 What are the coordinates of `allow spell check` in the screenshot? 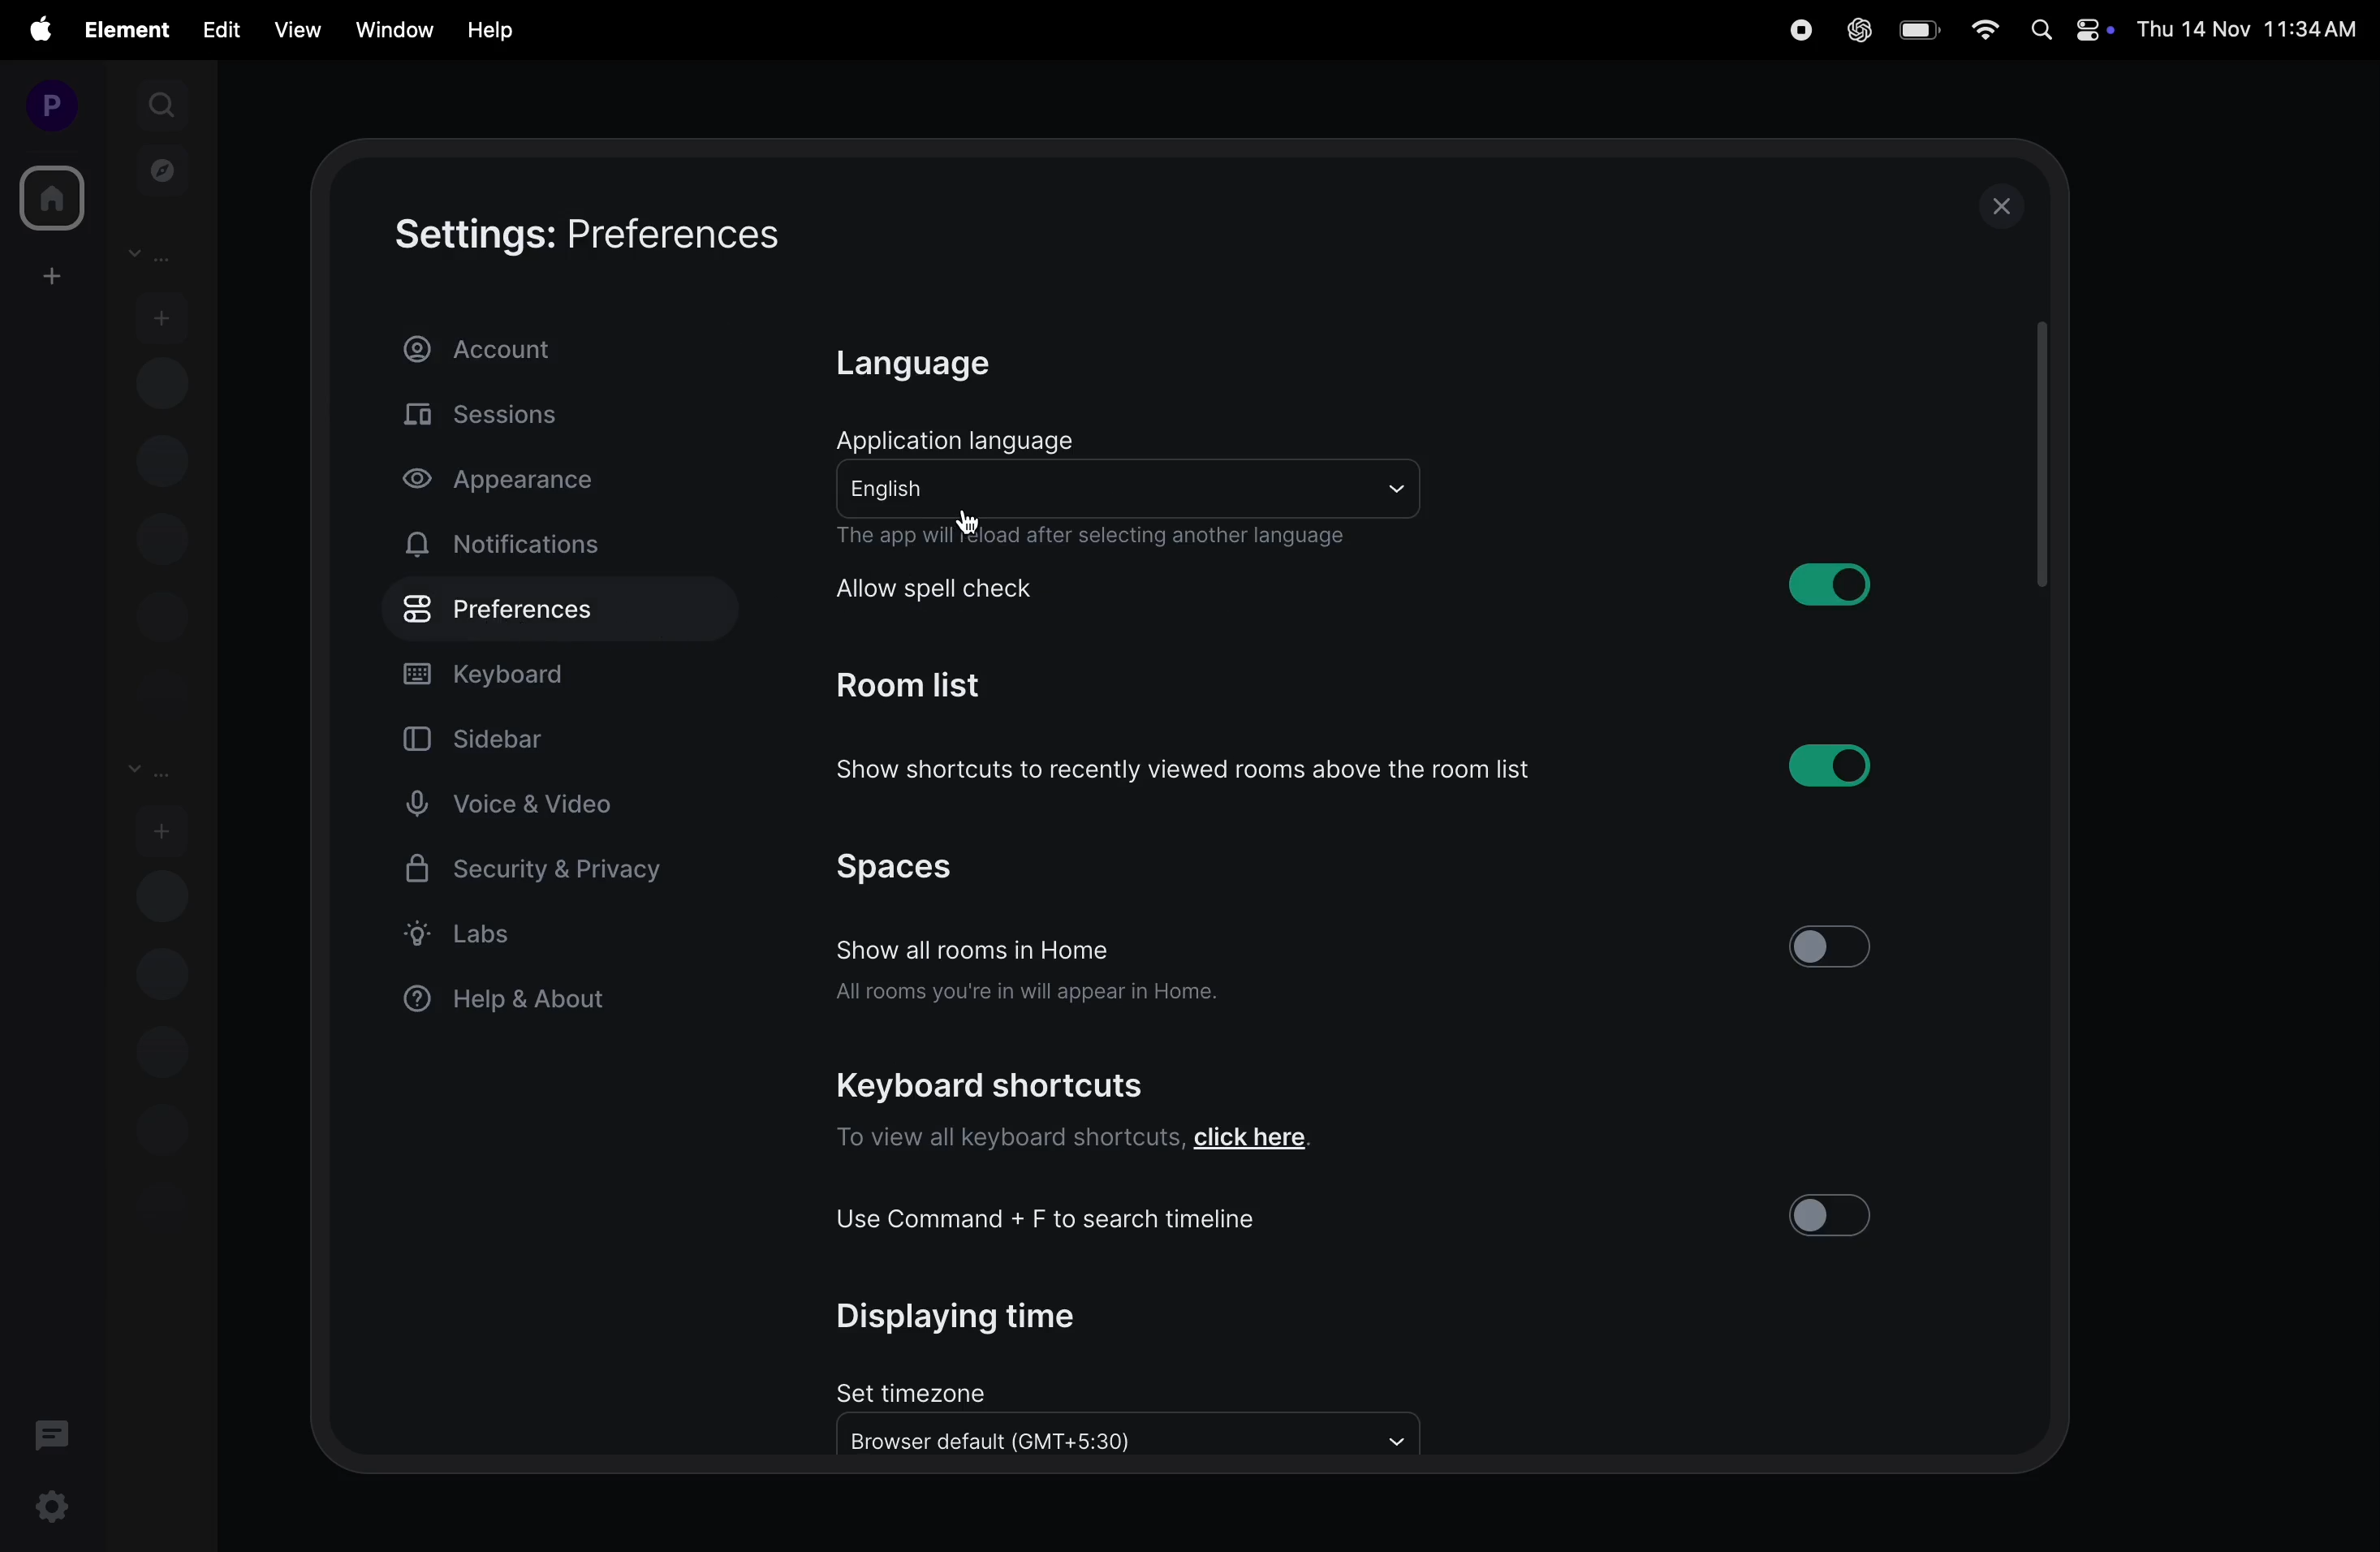 It's located at (991, 595).